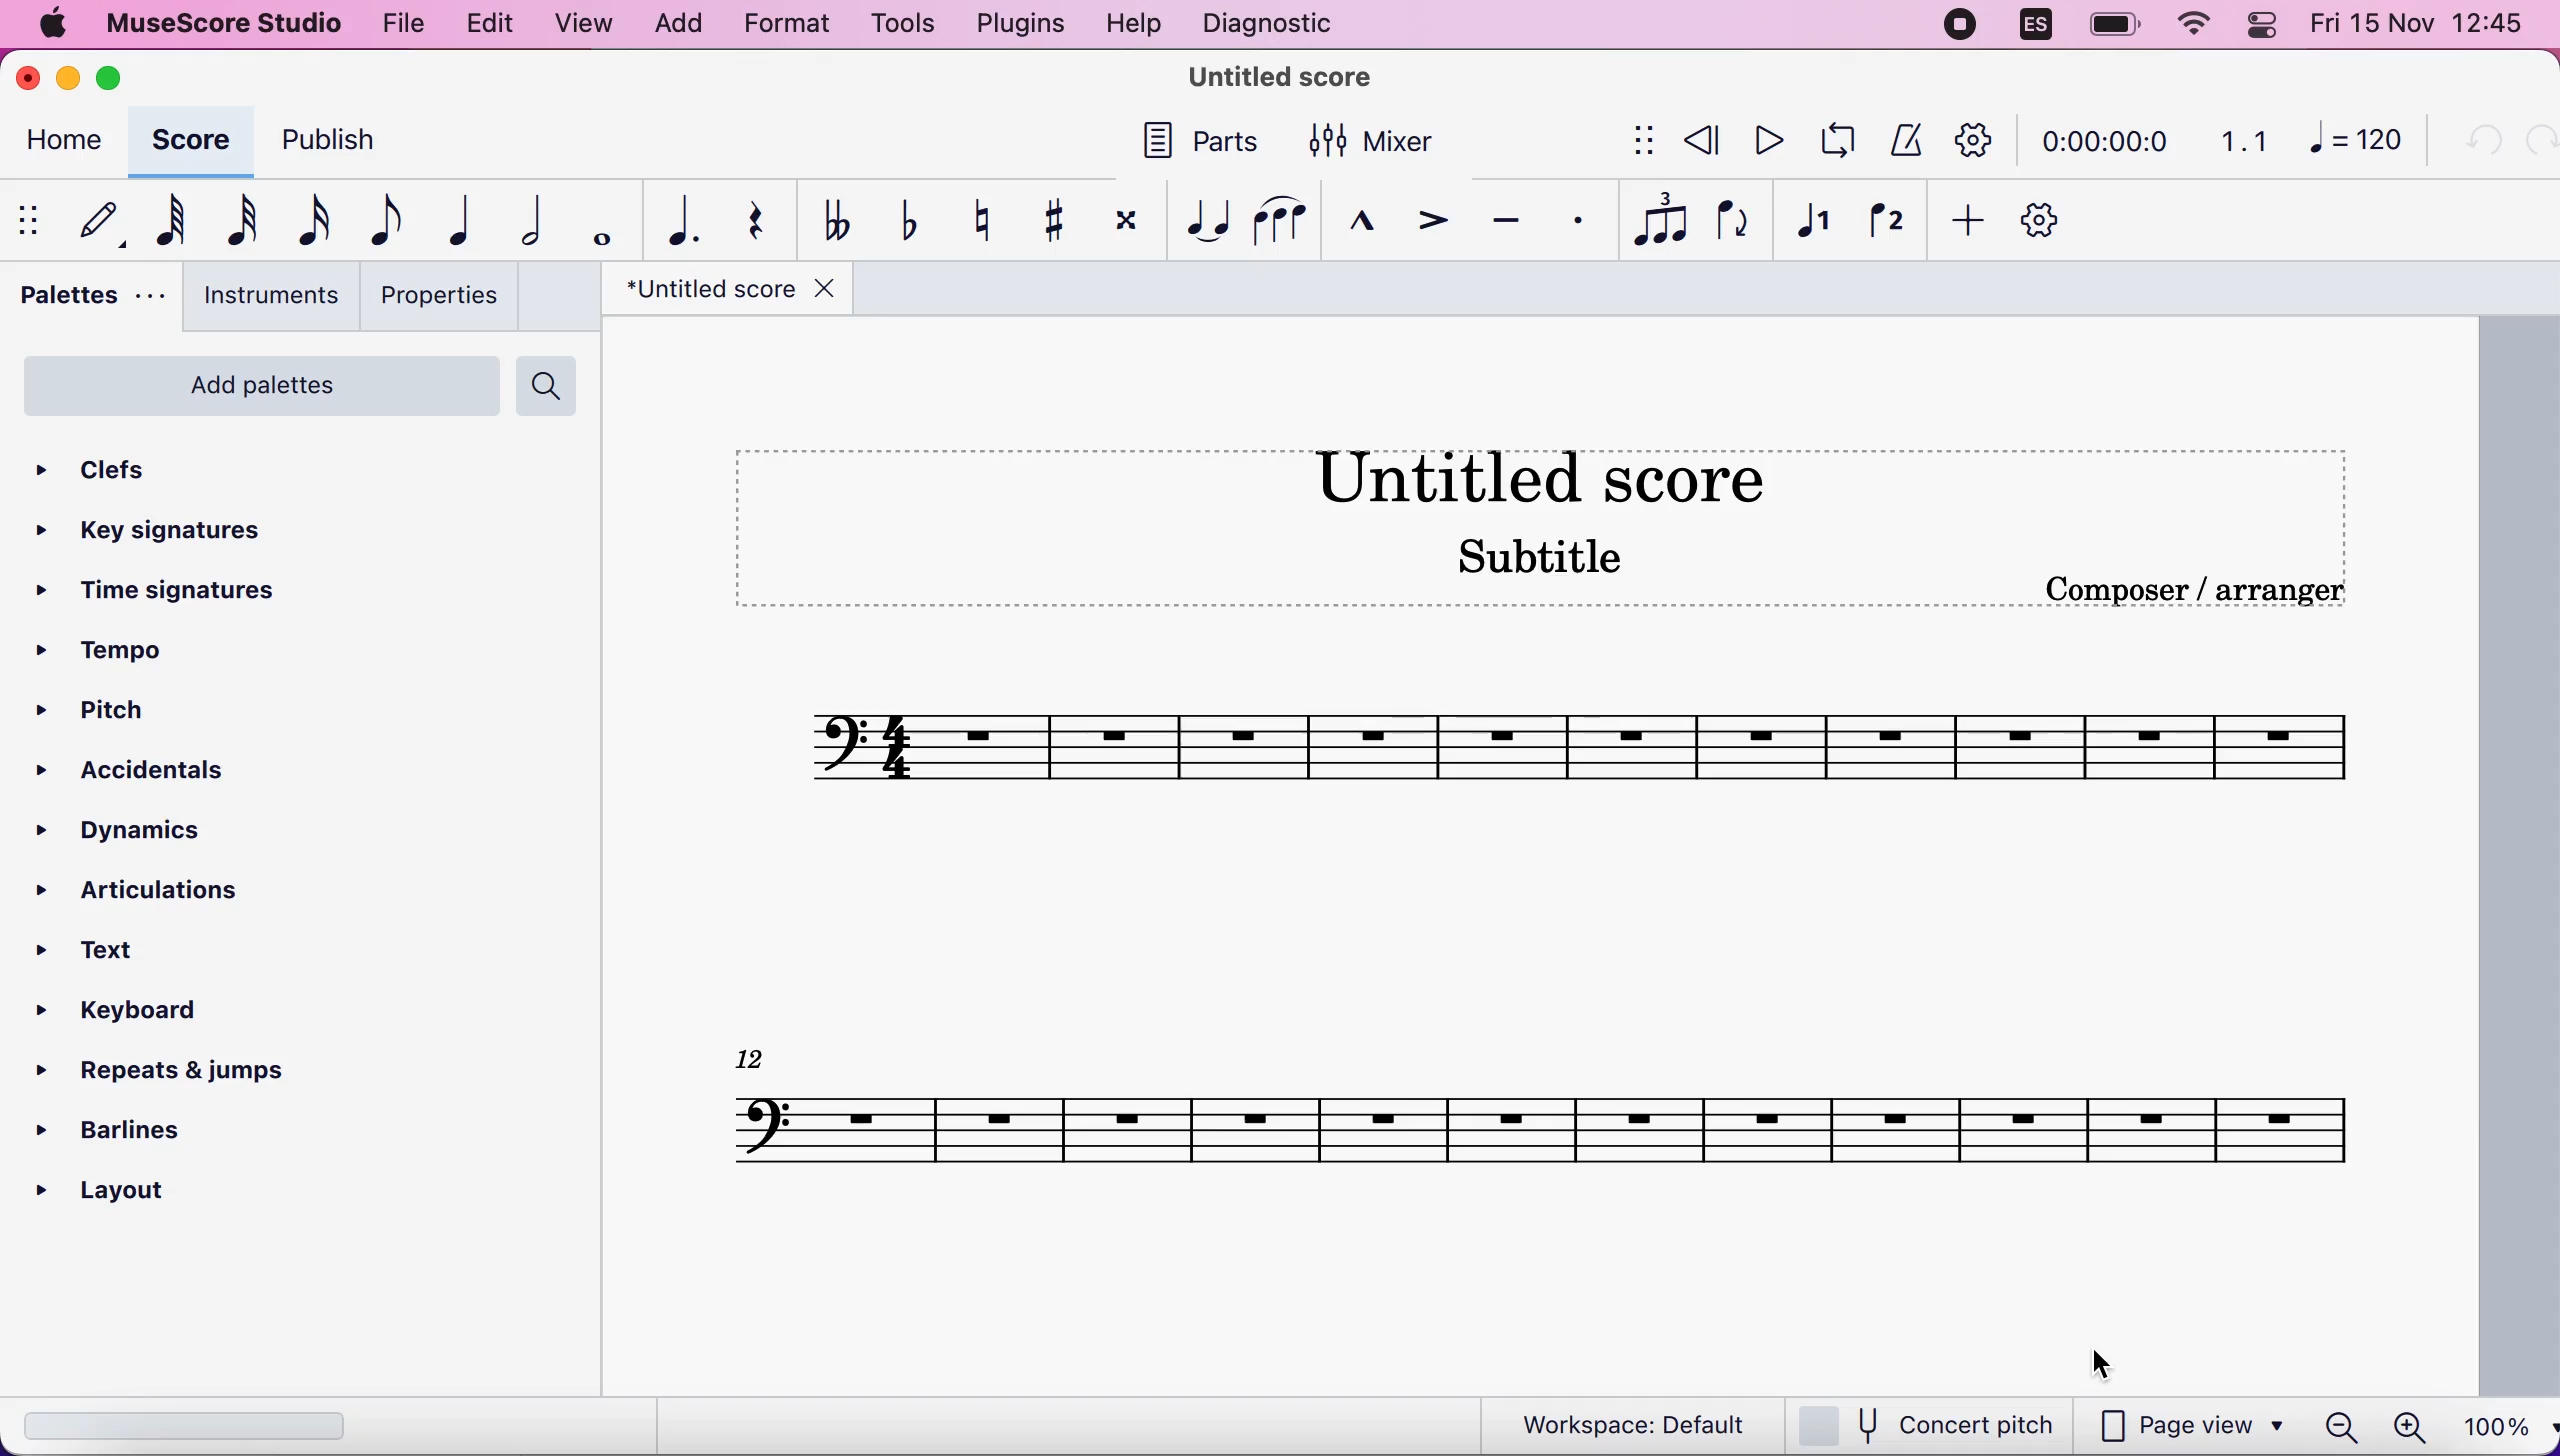 The height and width of the screenshot is (1456, 2560). What do you see at coordinates (1581, 218) in the screenshot?
I see `staccato` at bounding box center [1581, 218].